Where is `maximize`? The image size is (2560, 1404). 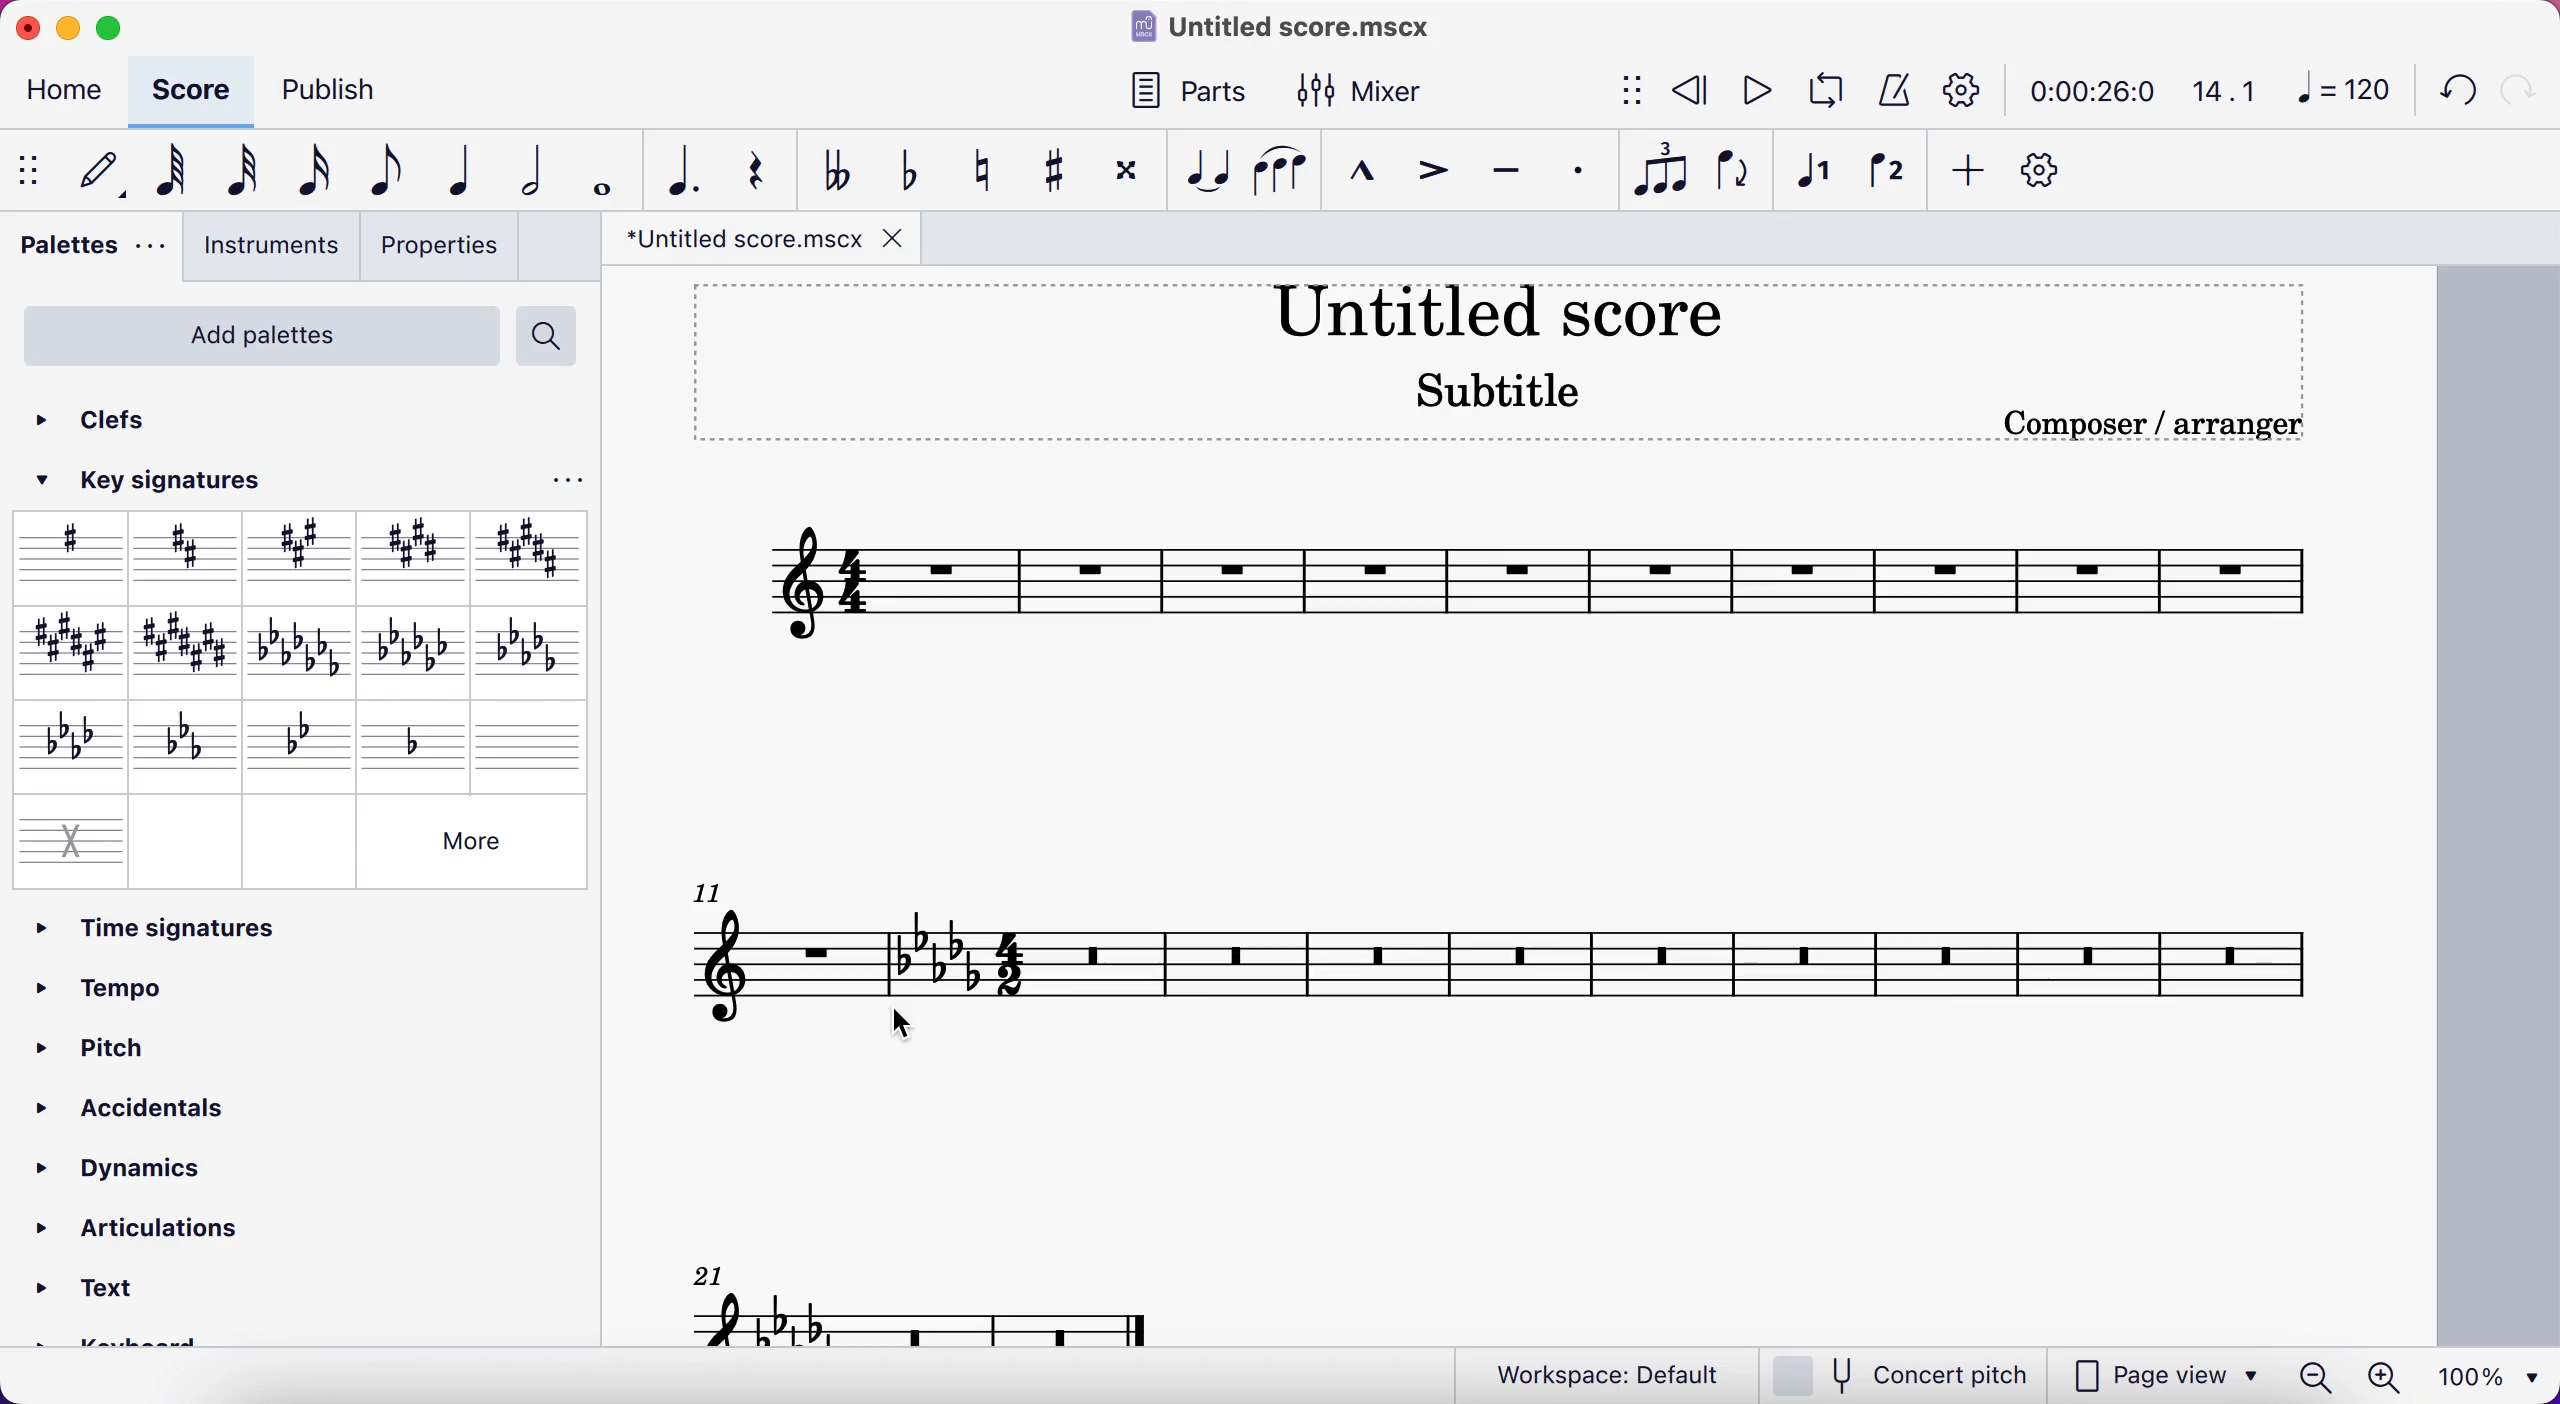 maximize is located at coordinates (117, 28).